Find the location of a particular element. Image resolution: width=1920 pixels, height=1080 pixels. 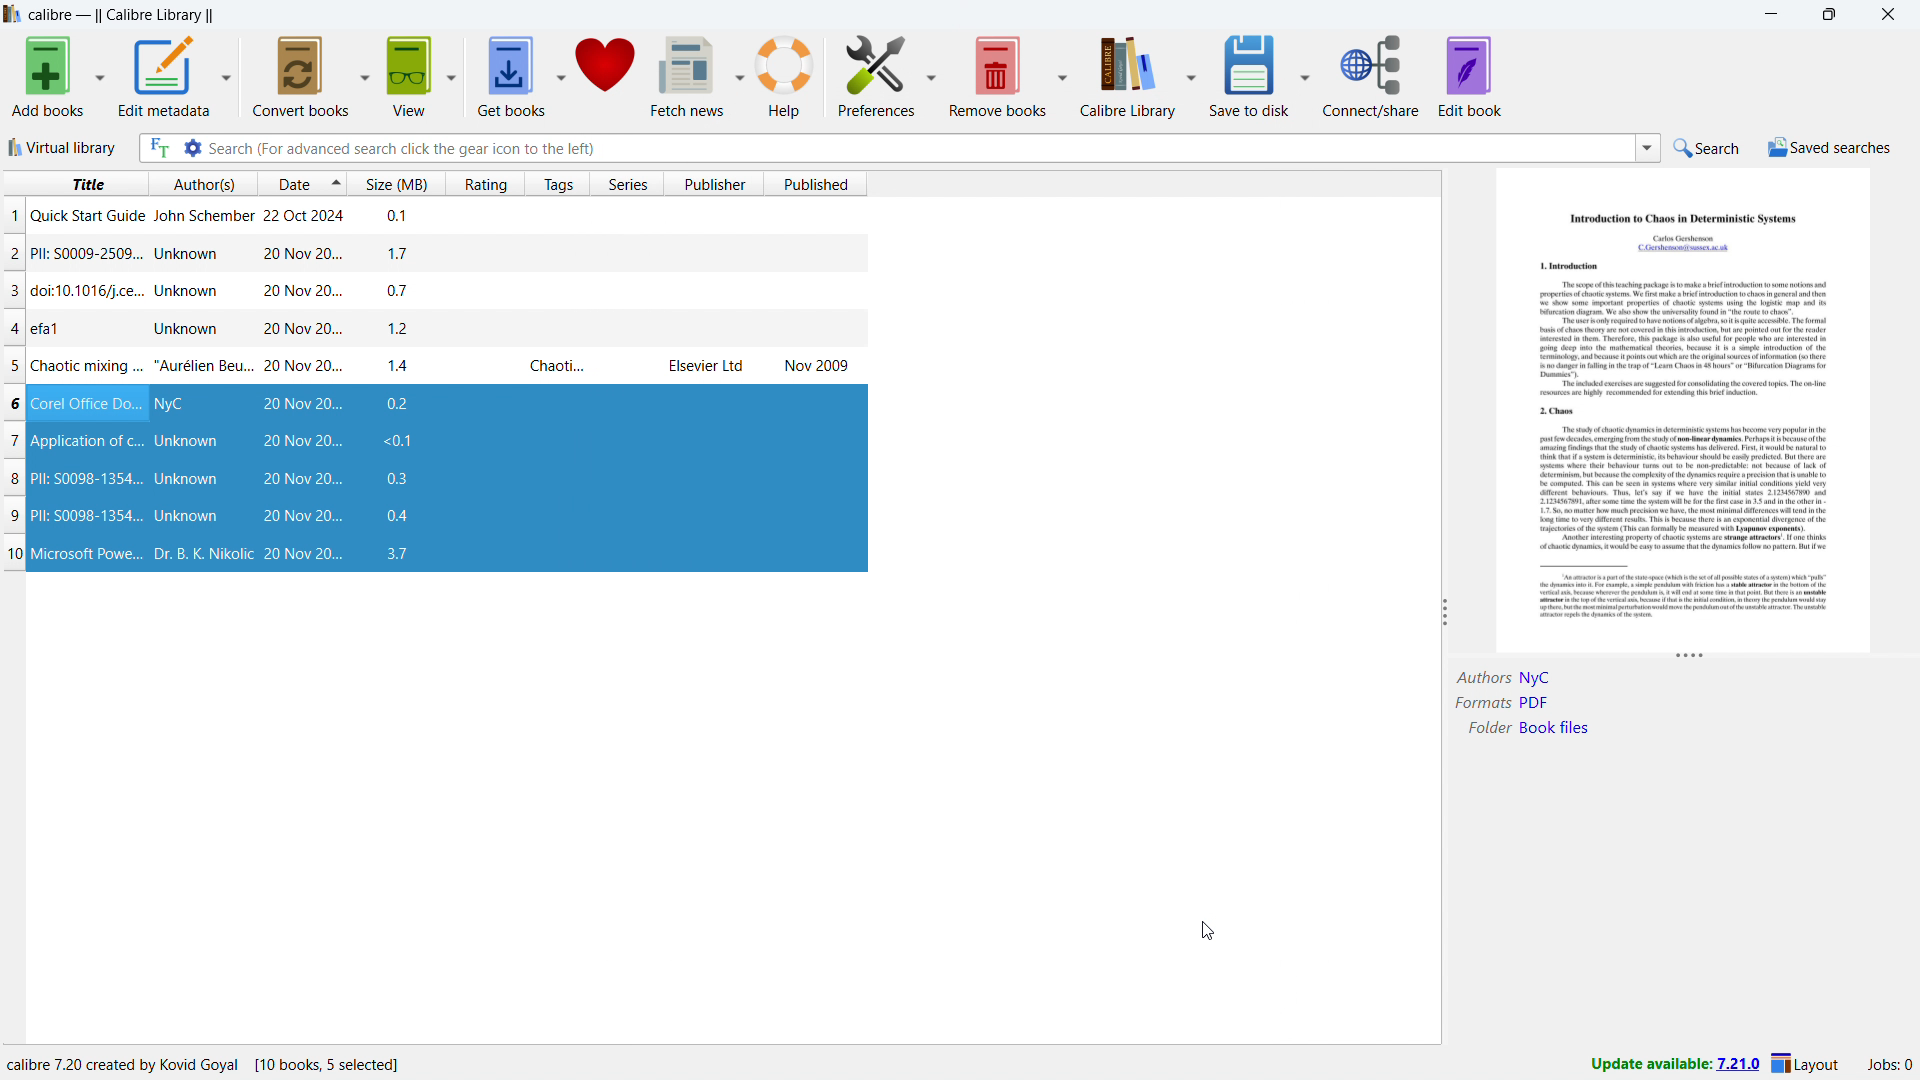

cursor is located at coordinates (1206, 931).